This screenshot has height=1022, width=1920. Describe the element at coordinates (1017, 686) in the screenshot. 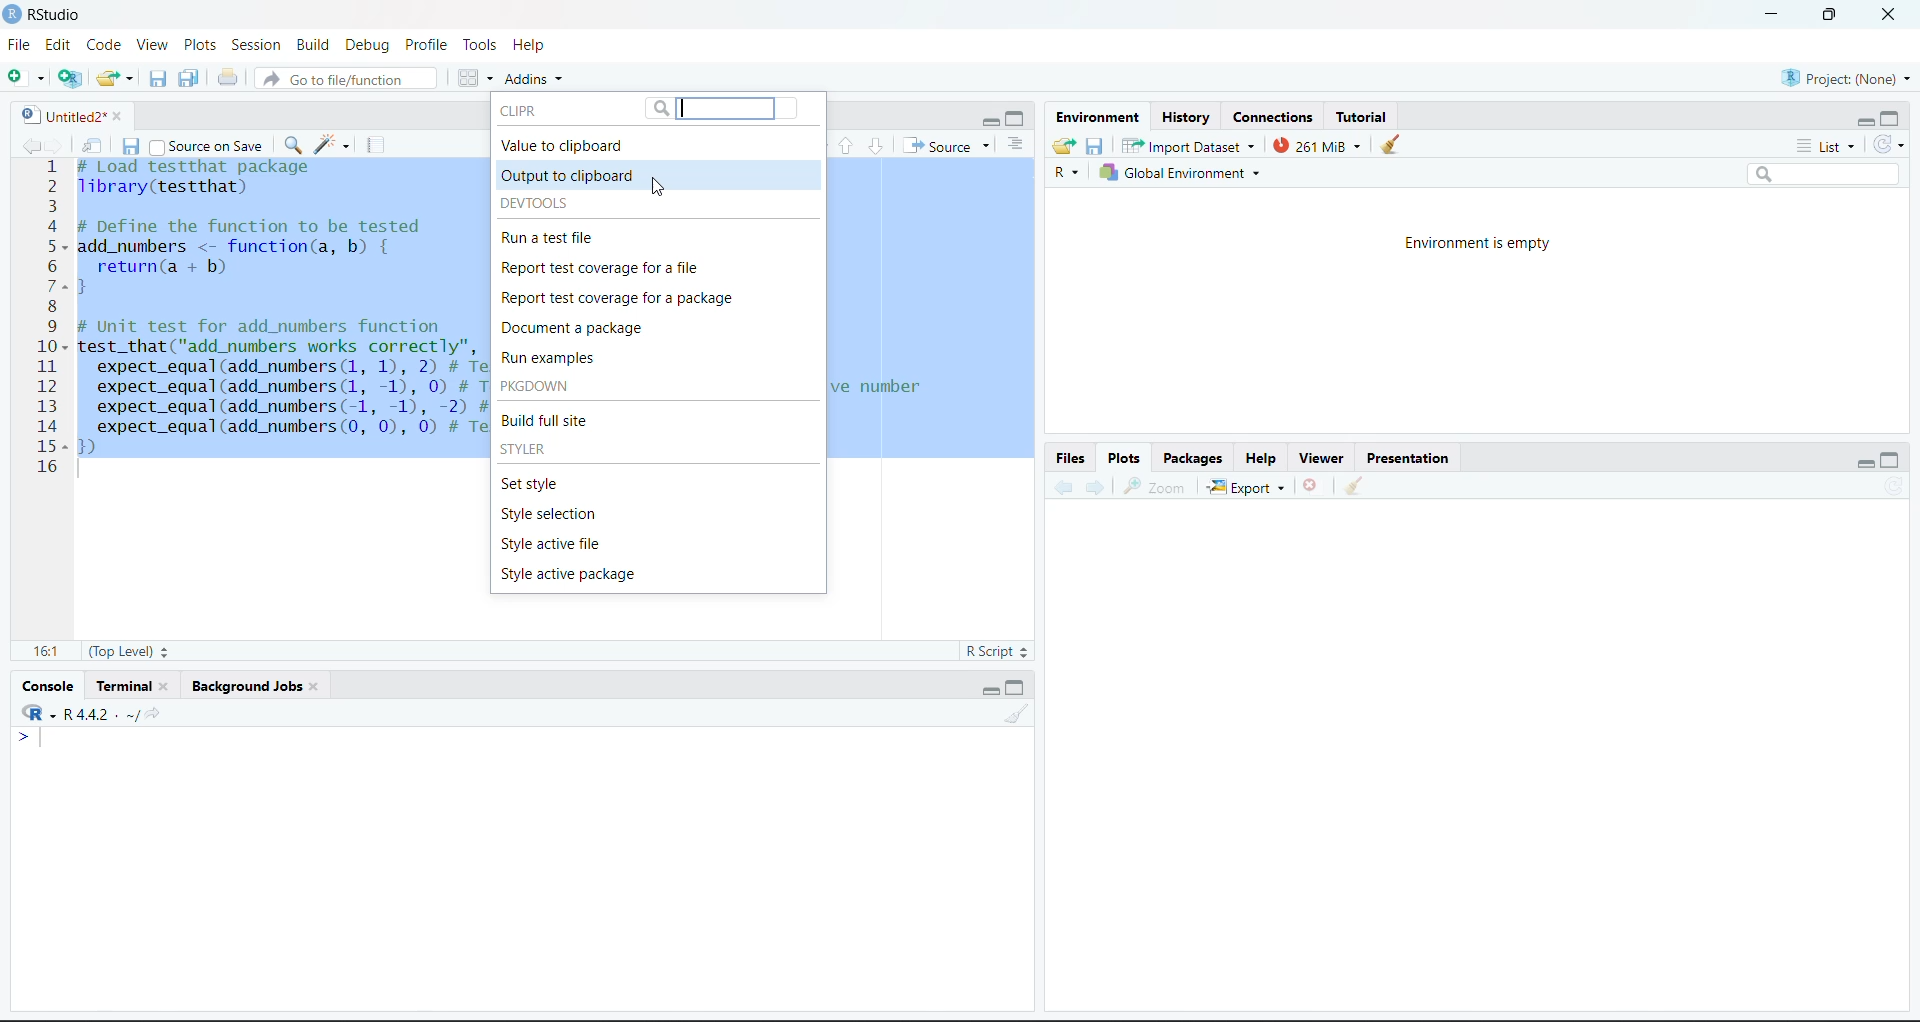

I see `maximize` at that location.